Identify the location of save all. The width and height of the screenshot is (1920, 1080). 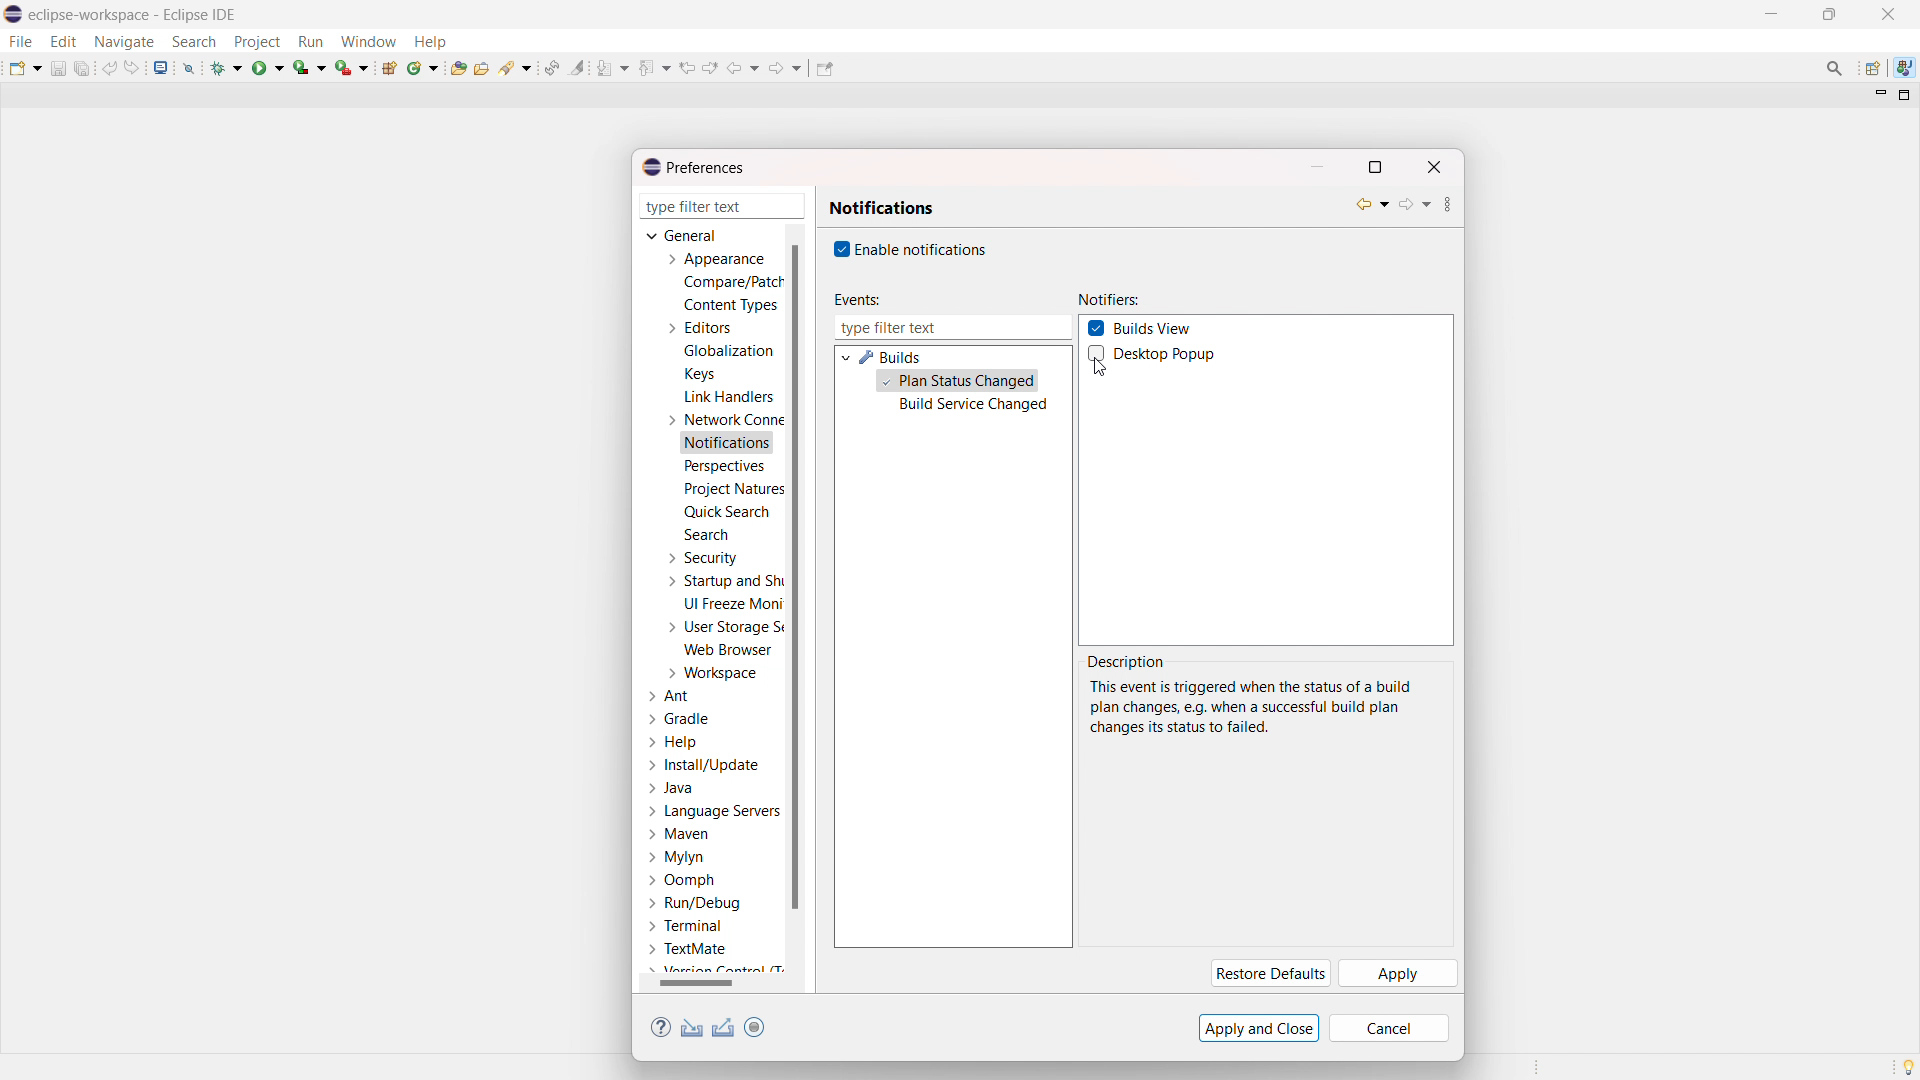
(84, 67).